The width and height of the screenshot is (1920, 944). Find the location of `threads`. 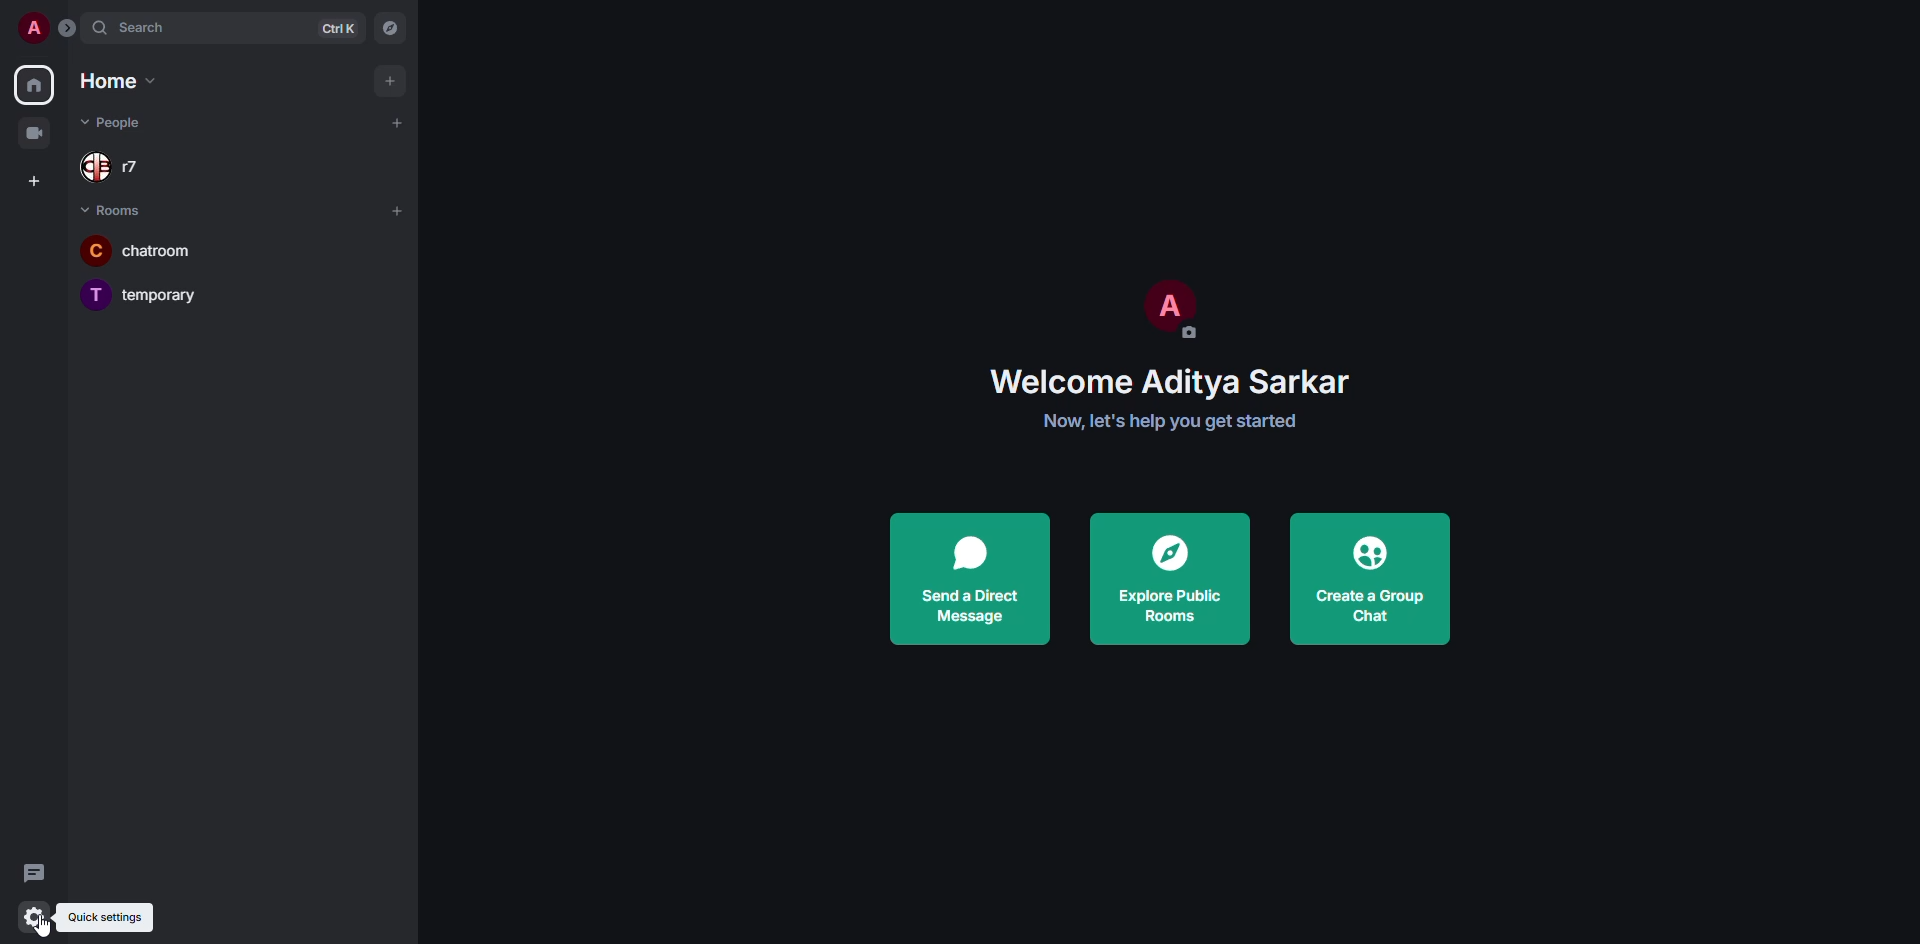

threads is located at coordinates (34, 873).